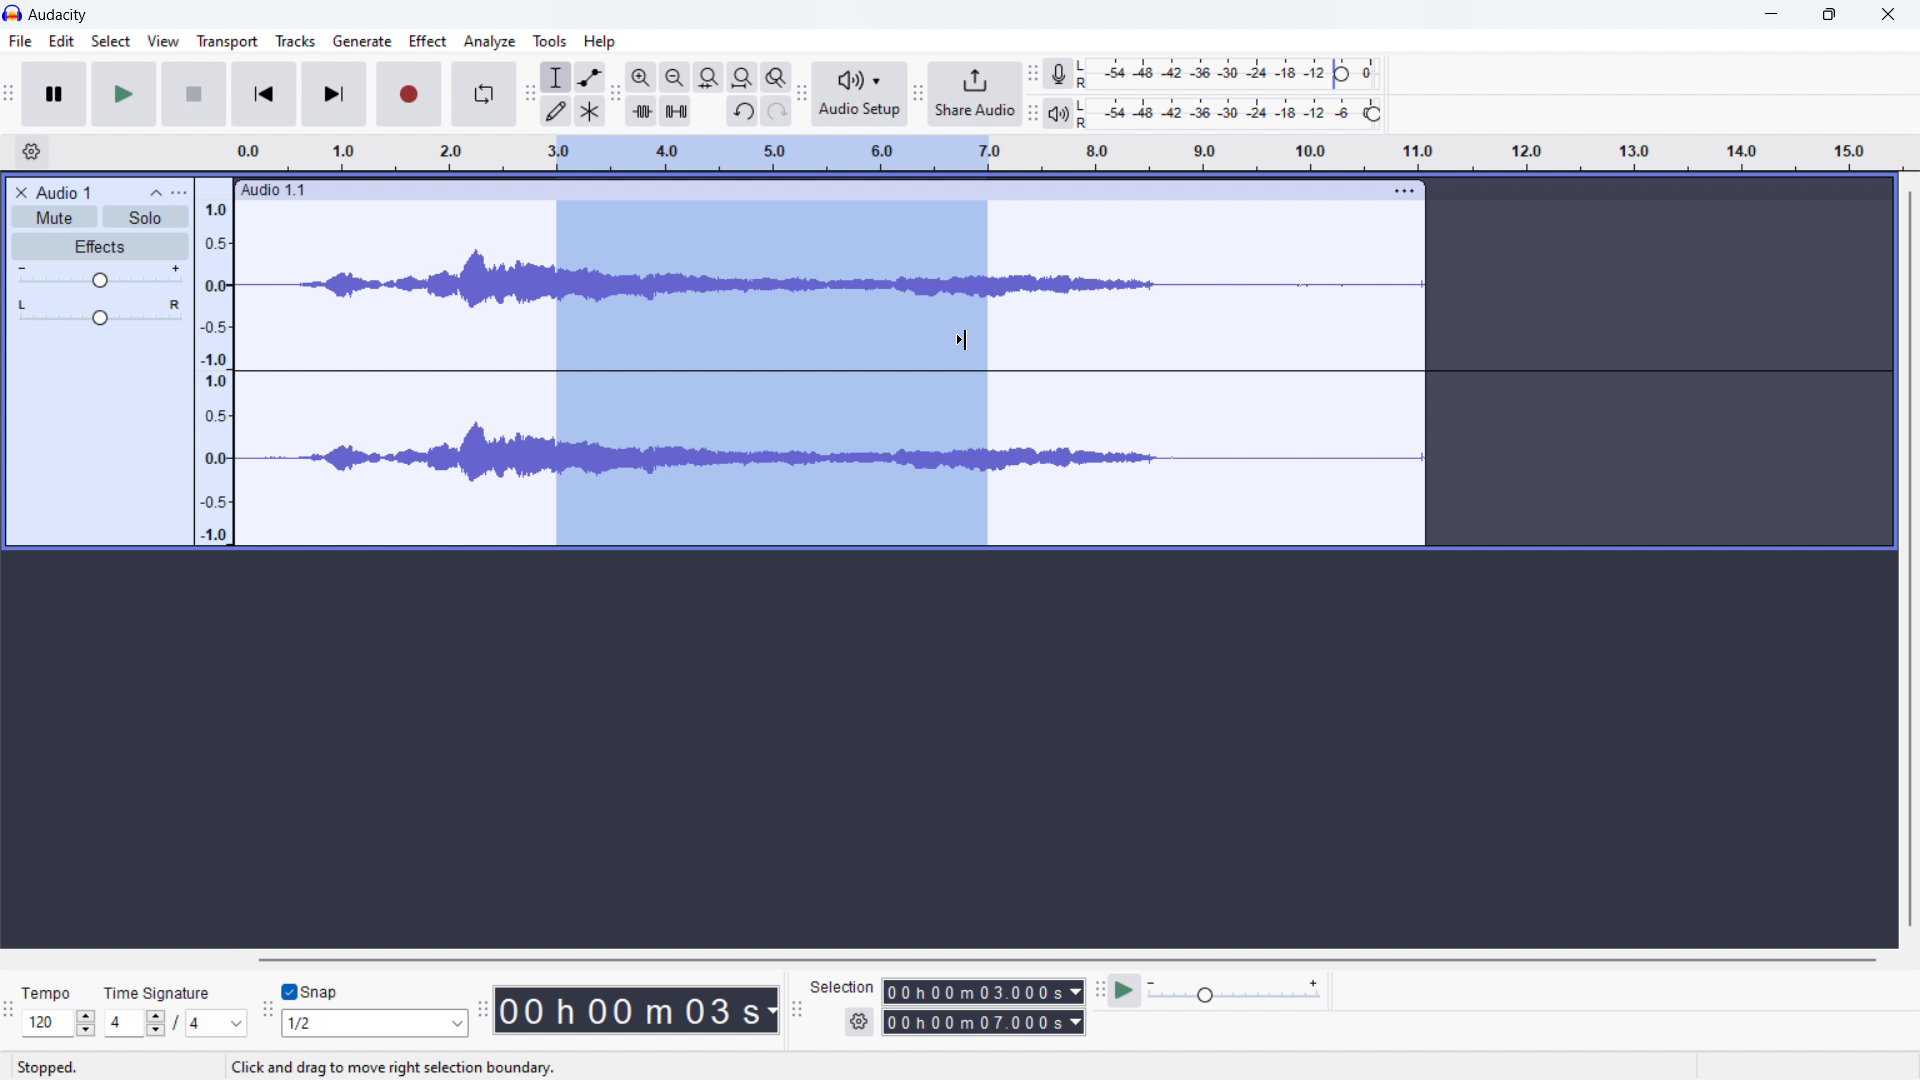 The image size is (1920, 1080). What do you see at coordinates (482, 95) in the screenshot?
I see `enable looping` at bounding box center [482, 95].